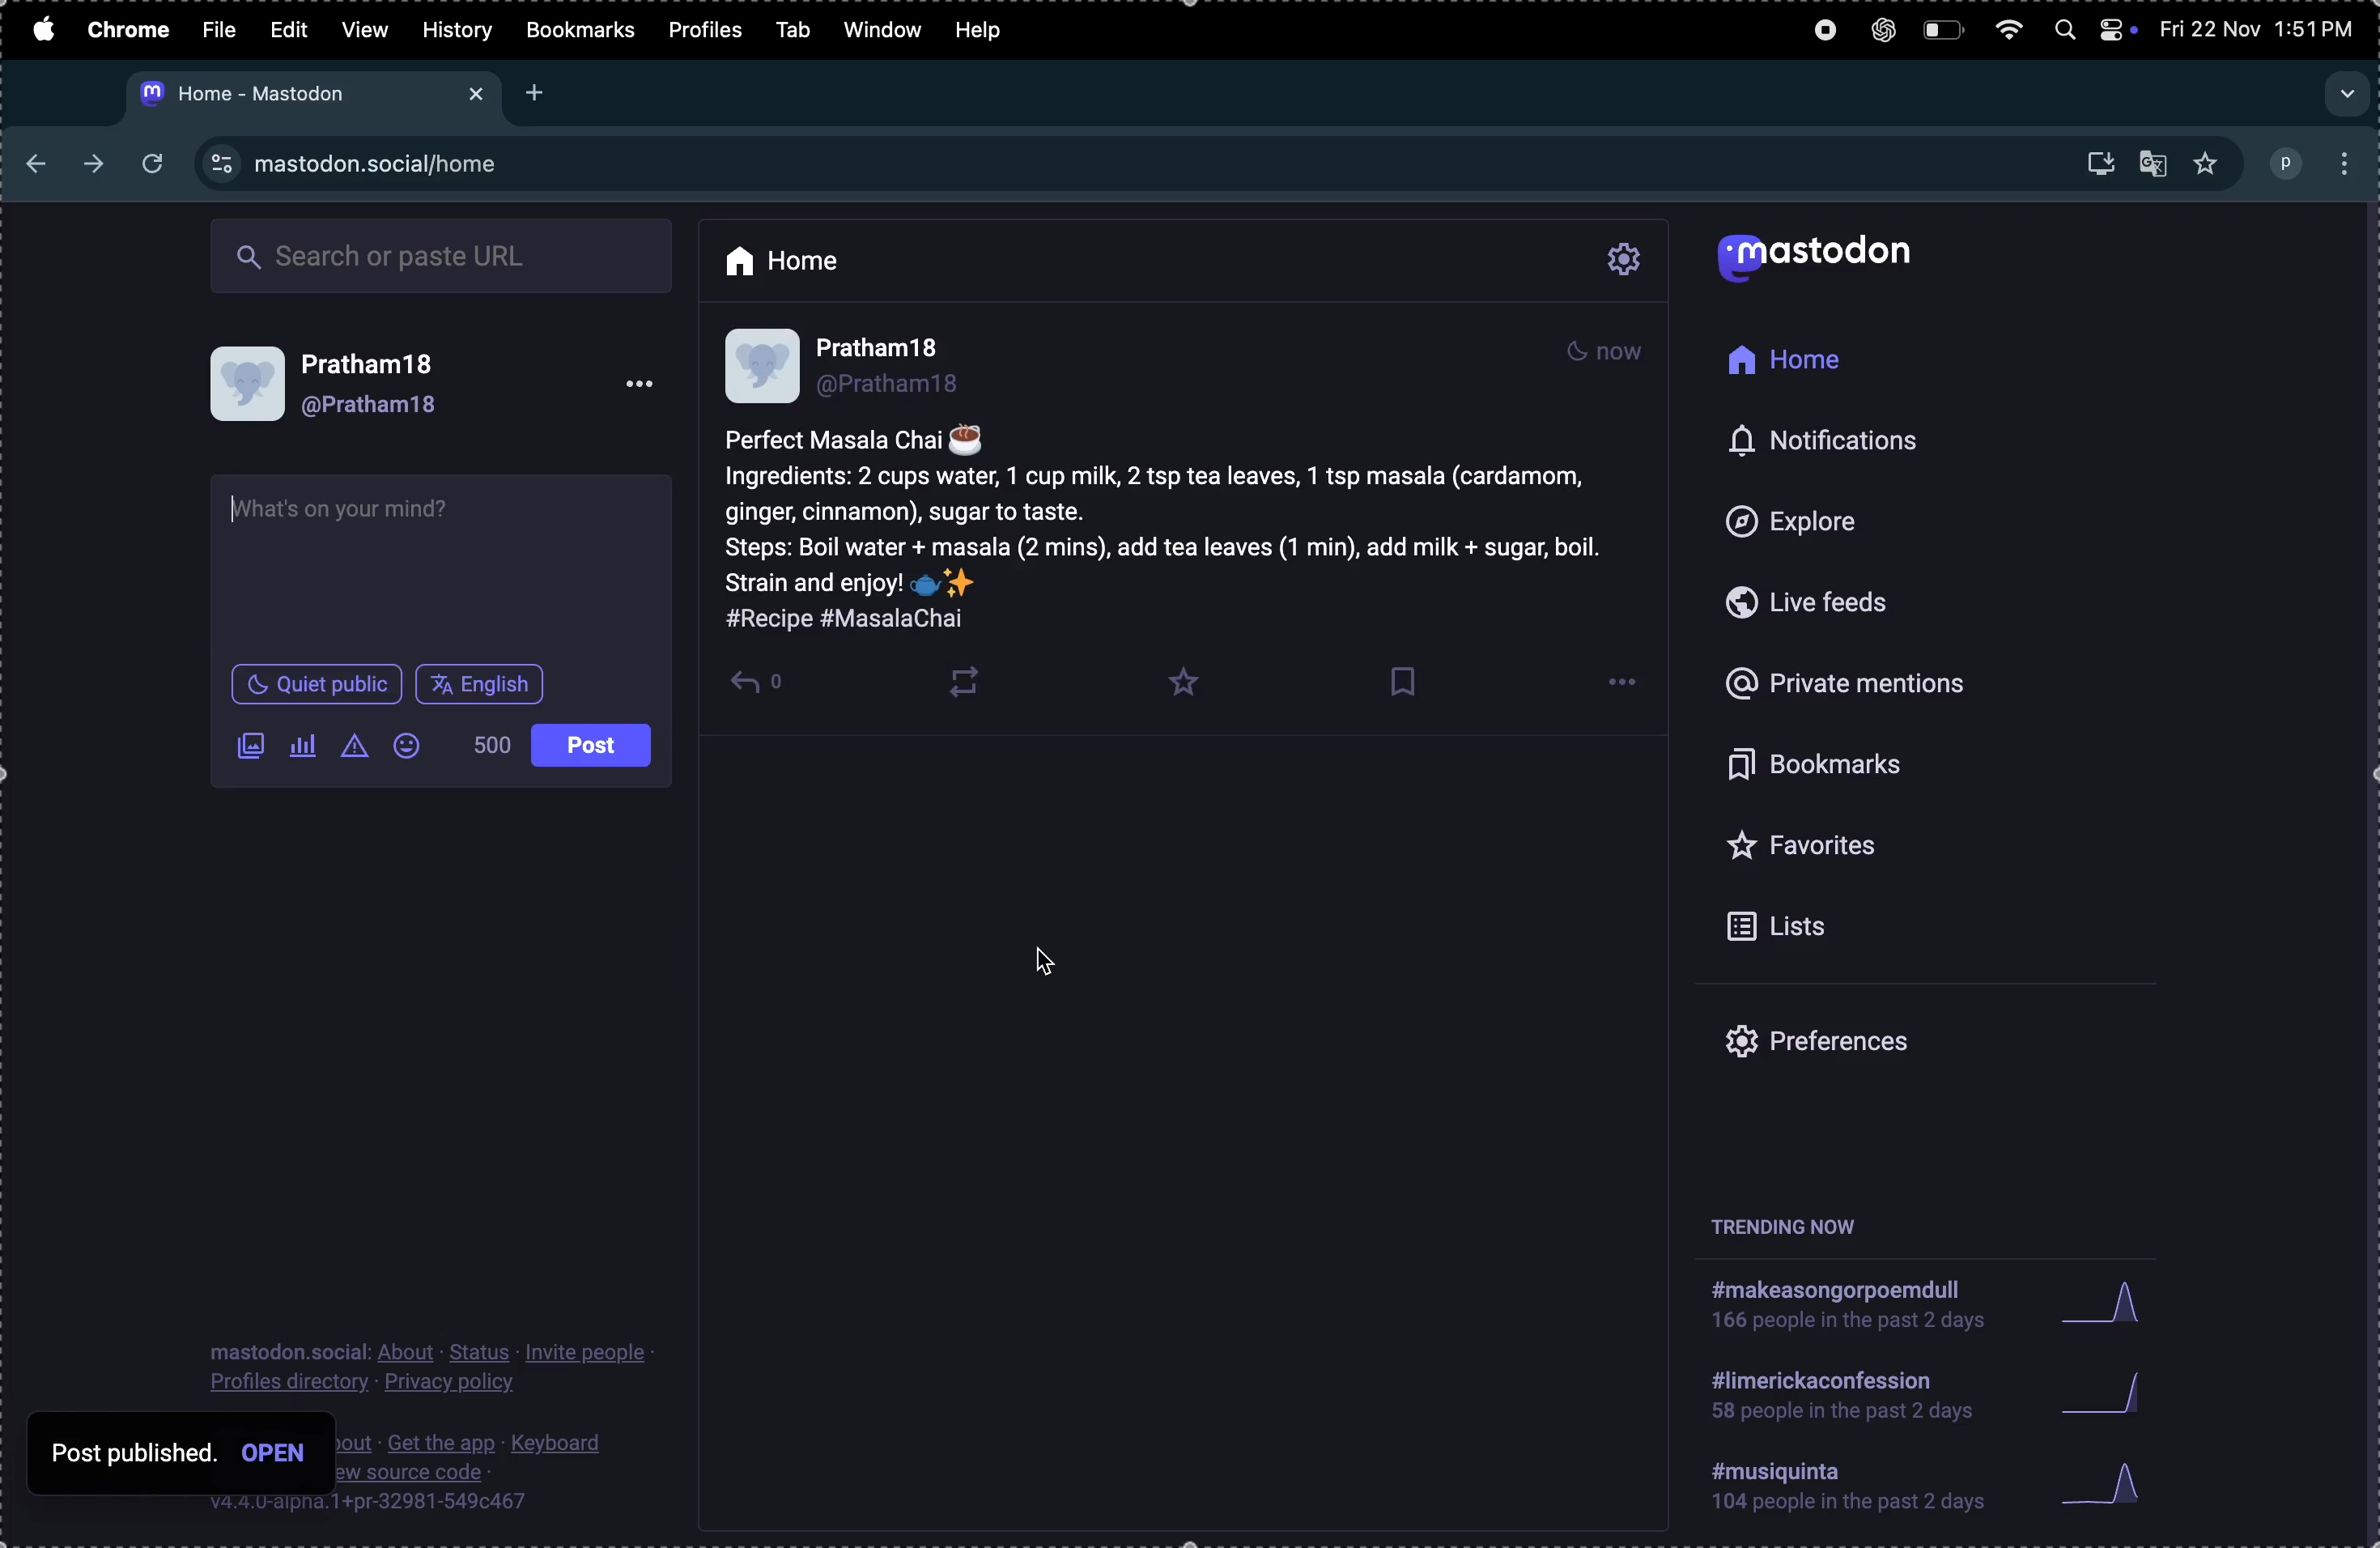  What do you see at coordinates (1846, 1486) in the screenshot?
I see `hashtags` at bounding box center [1846, 1486].